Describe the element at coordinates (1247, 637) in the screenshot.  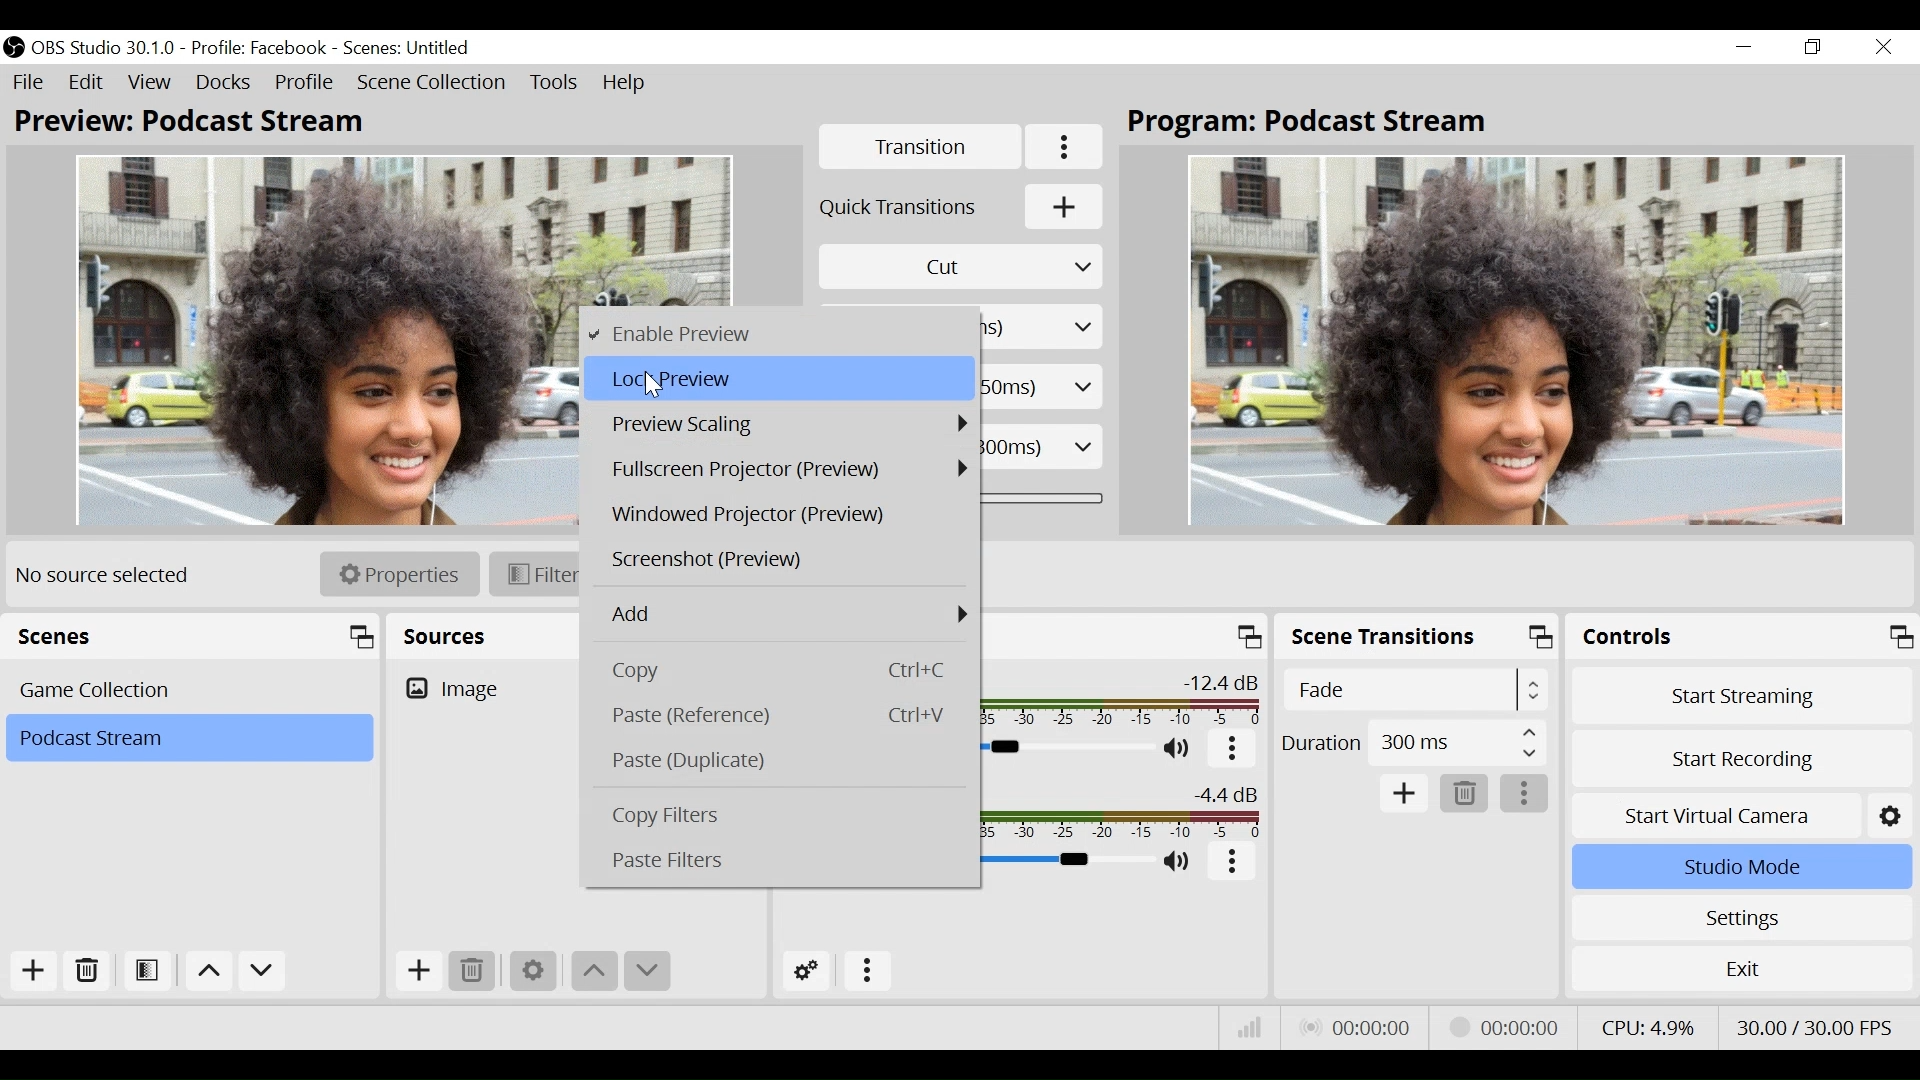
I see `Maximize` at that location.